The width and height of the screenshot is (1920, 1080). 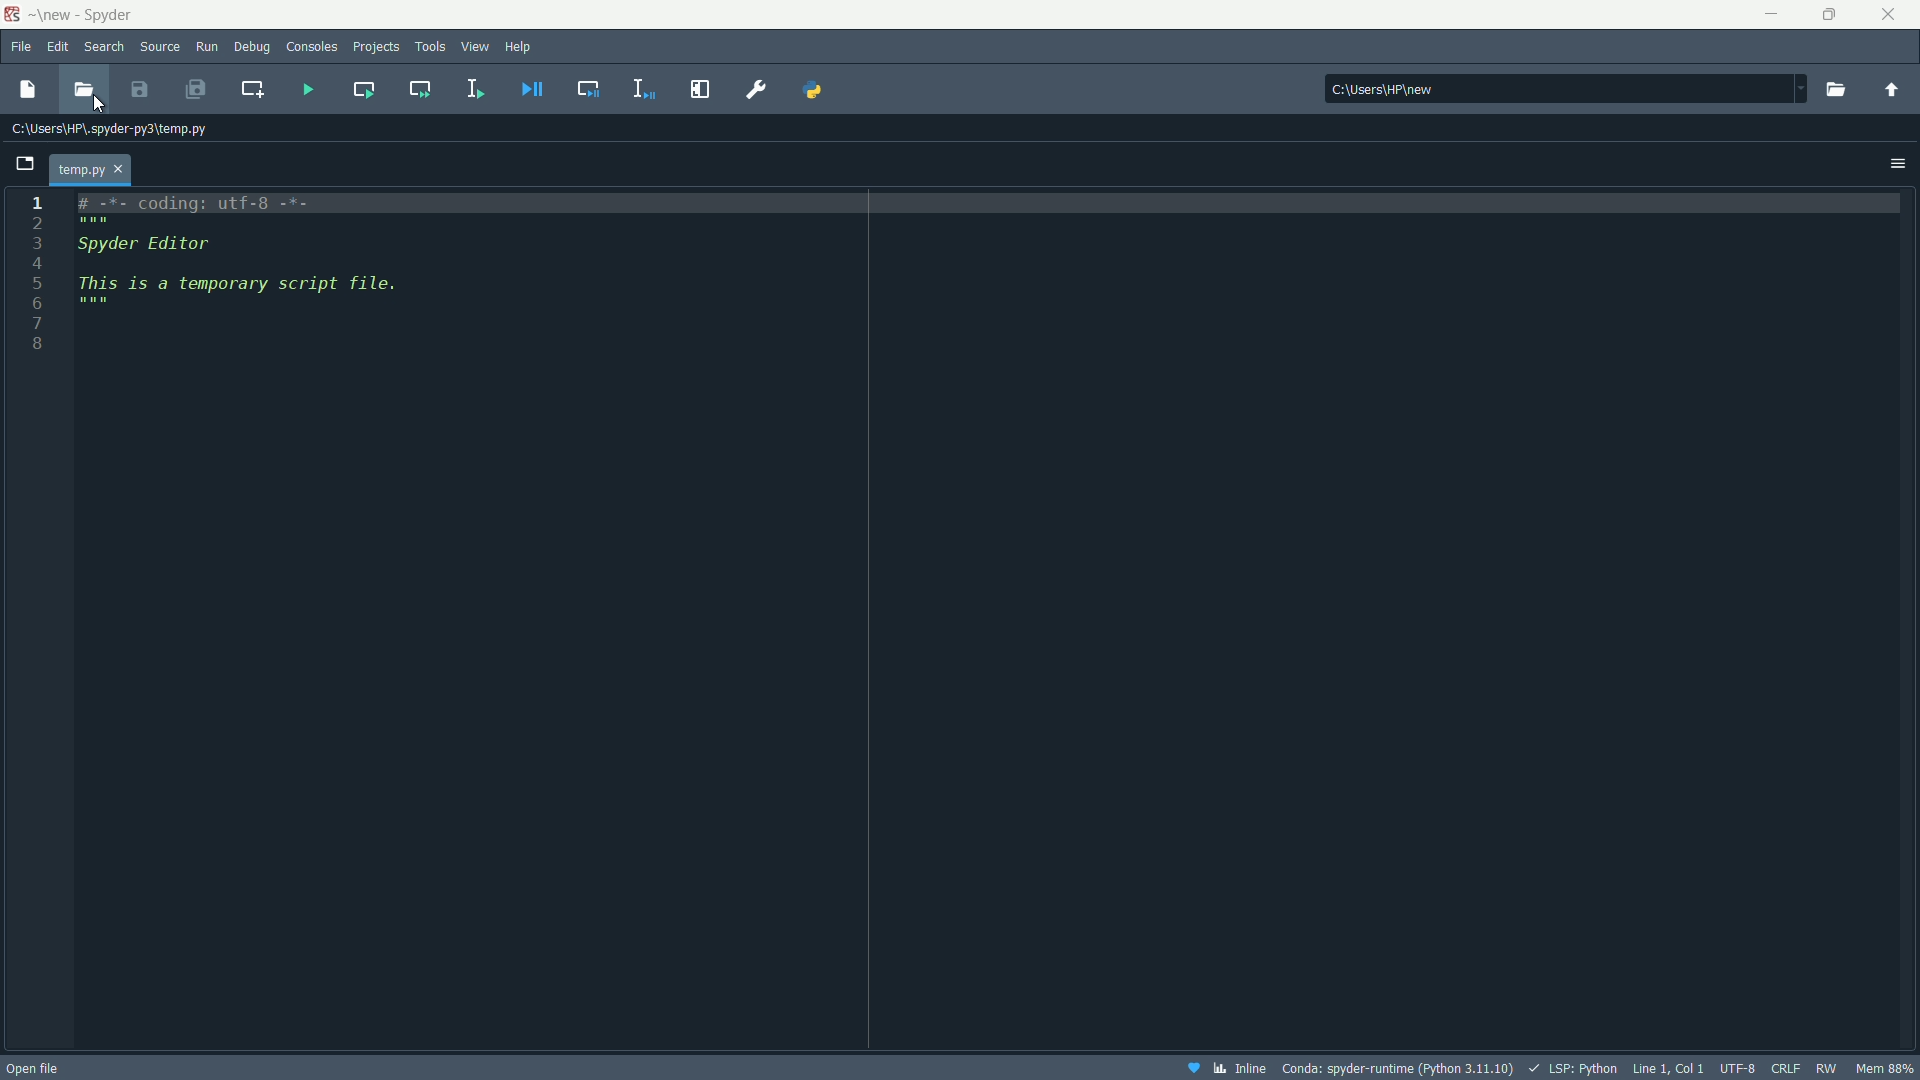 I want to click on File directory, so click(x=110, y=131).